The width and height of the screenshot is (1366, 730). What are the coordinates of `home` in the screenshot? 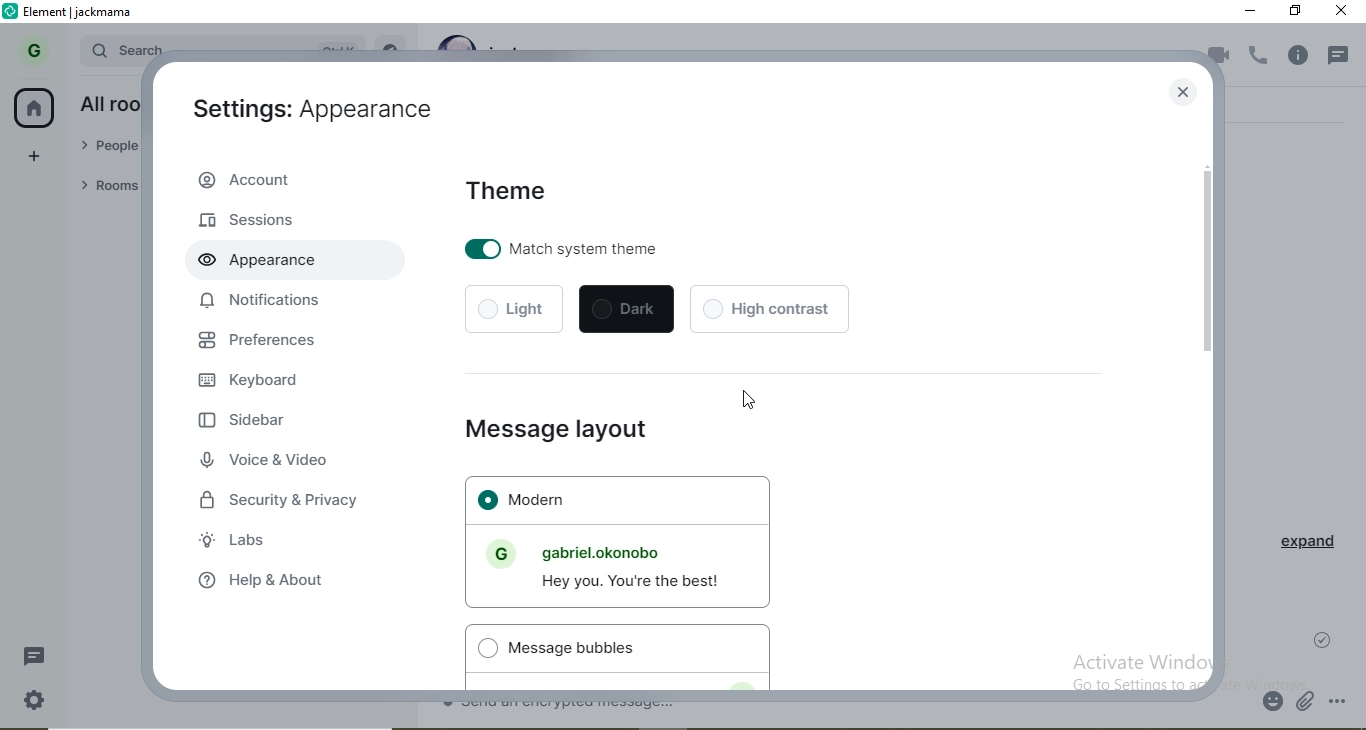 It's located at (36, 109).